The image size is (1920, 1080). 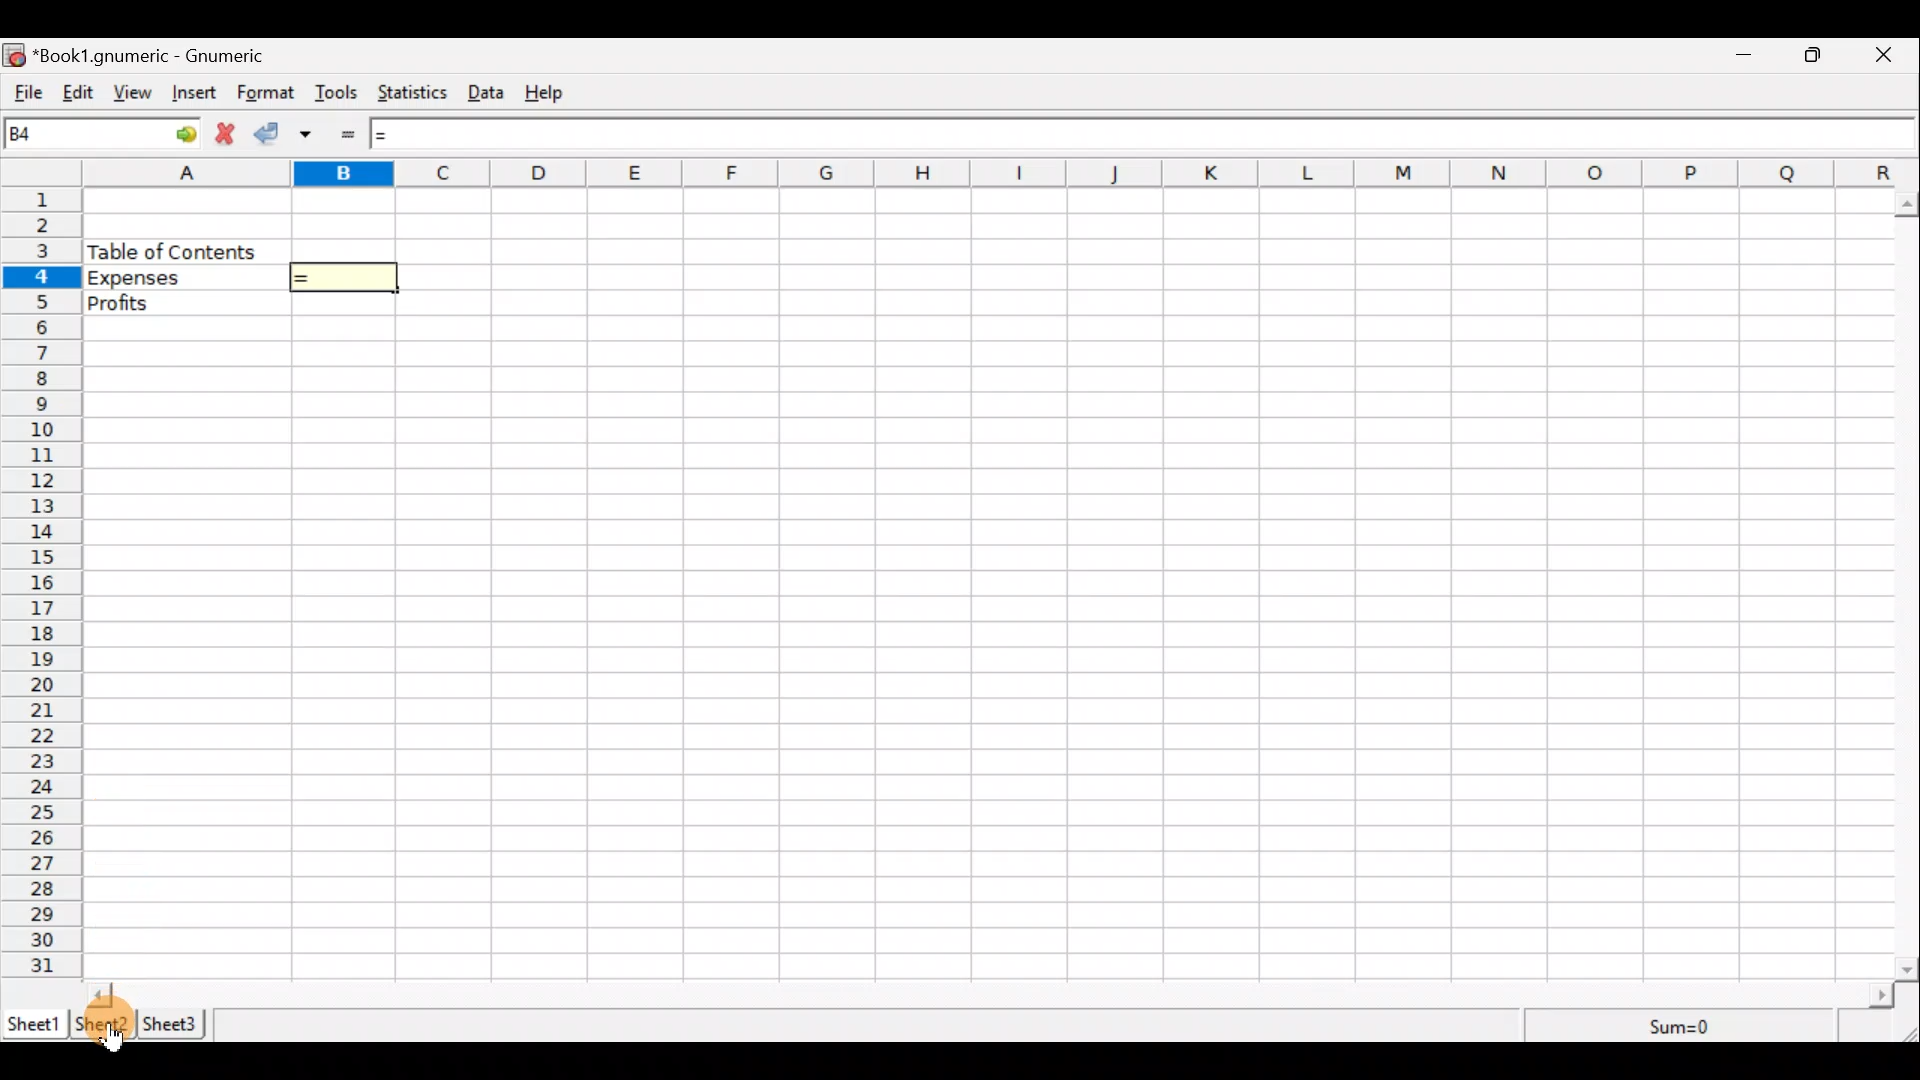 I want to click on Cancel change, so click(x=229, y=136).